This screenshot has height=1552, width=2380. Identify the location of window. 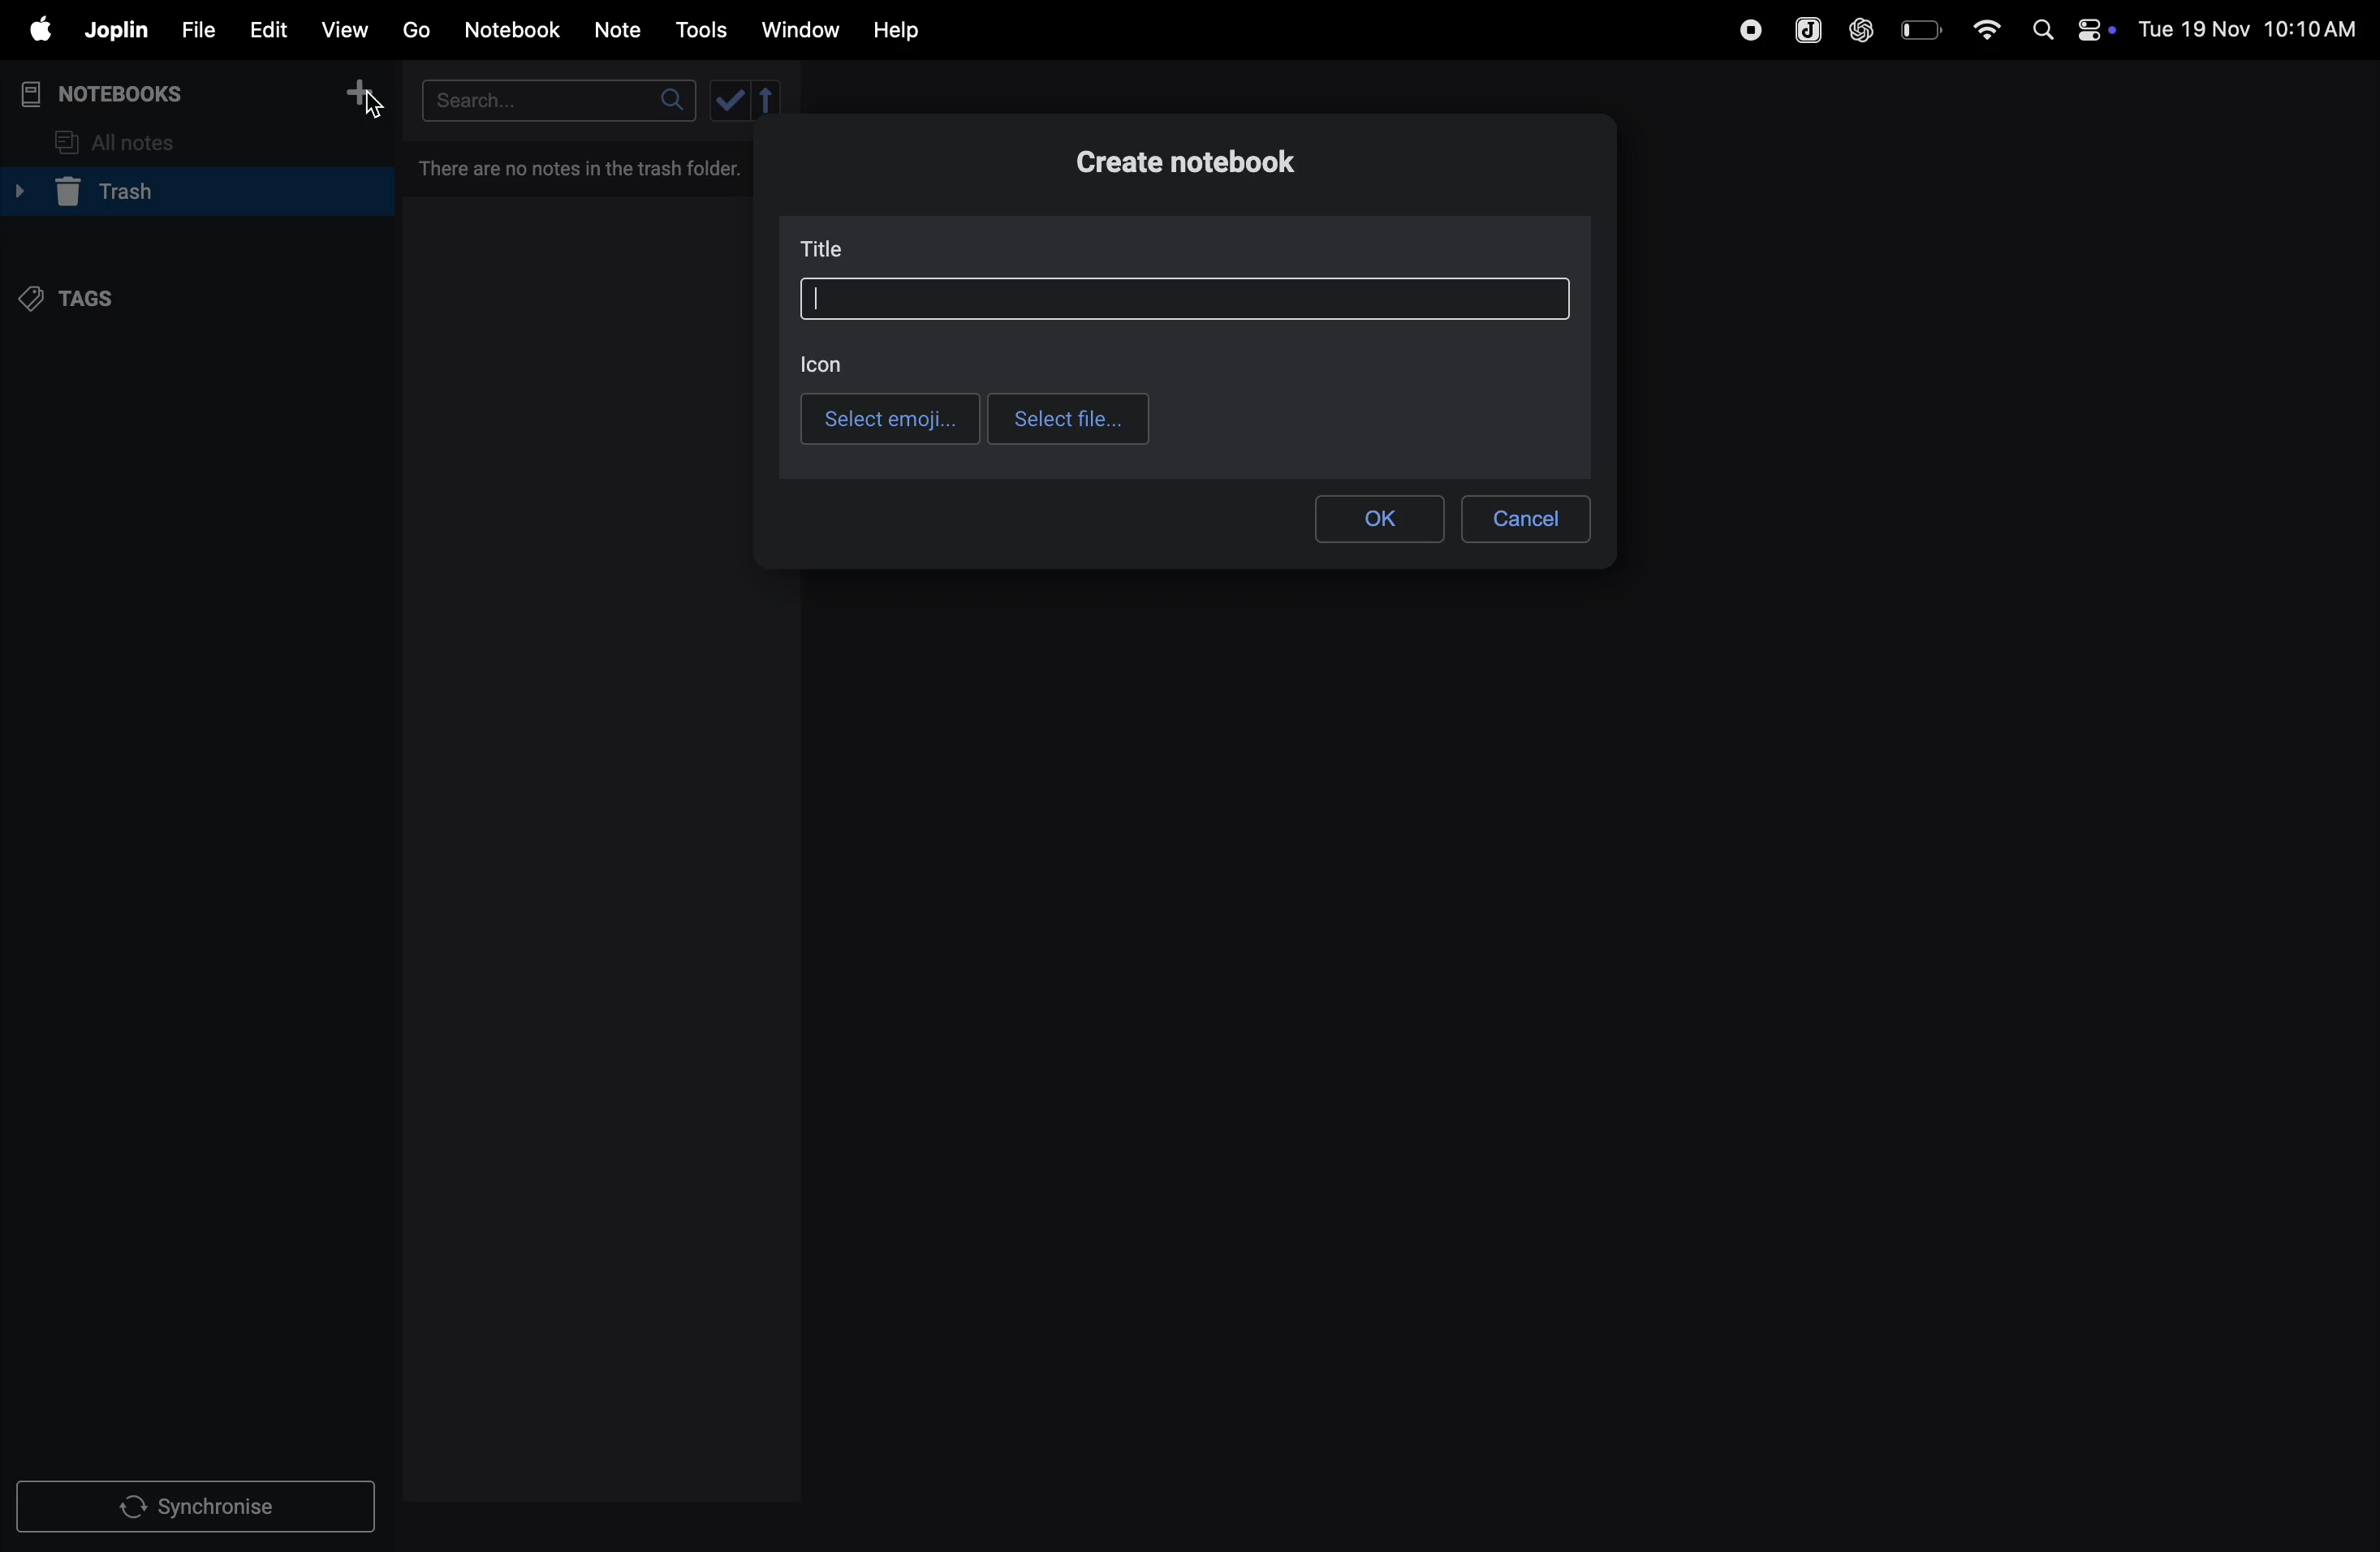
(799, 31).